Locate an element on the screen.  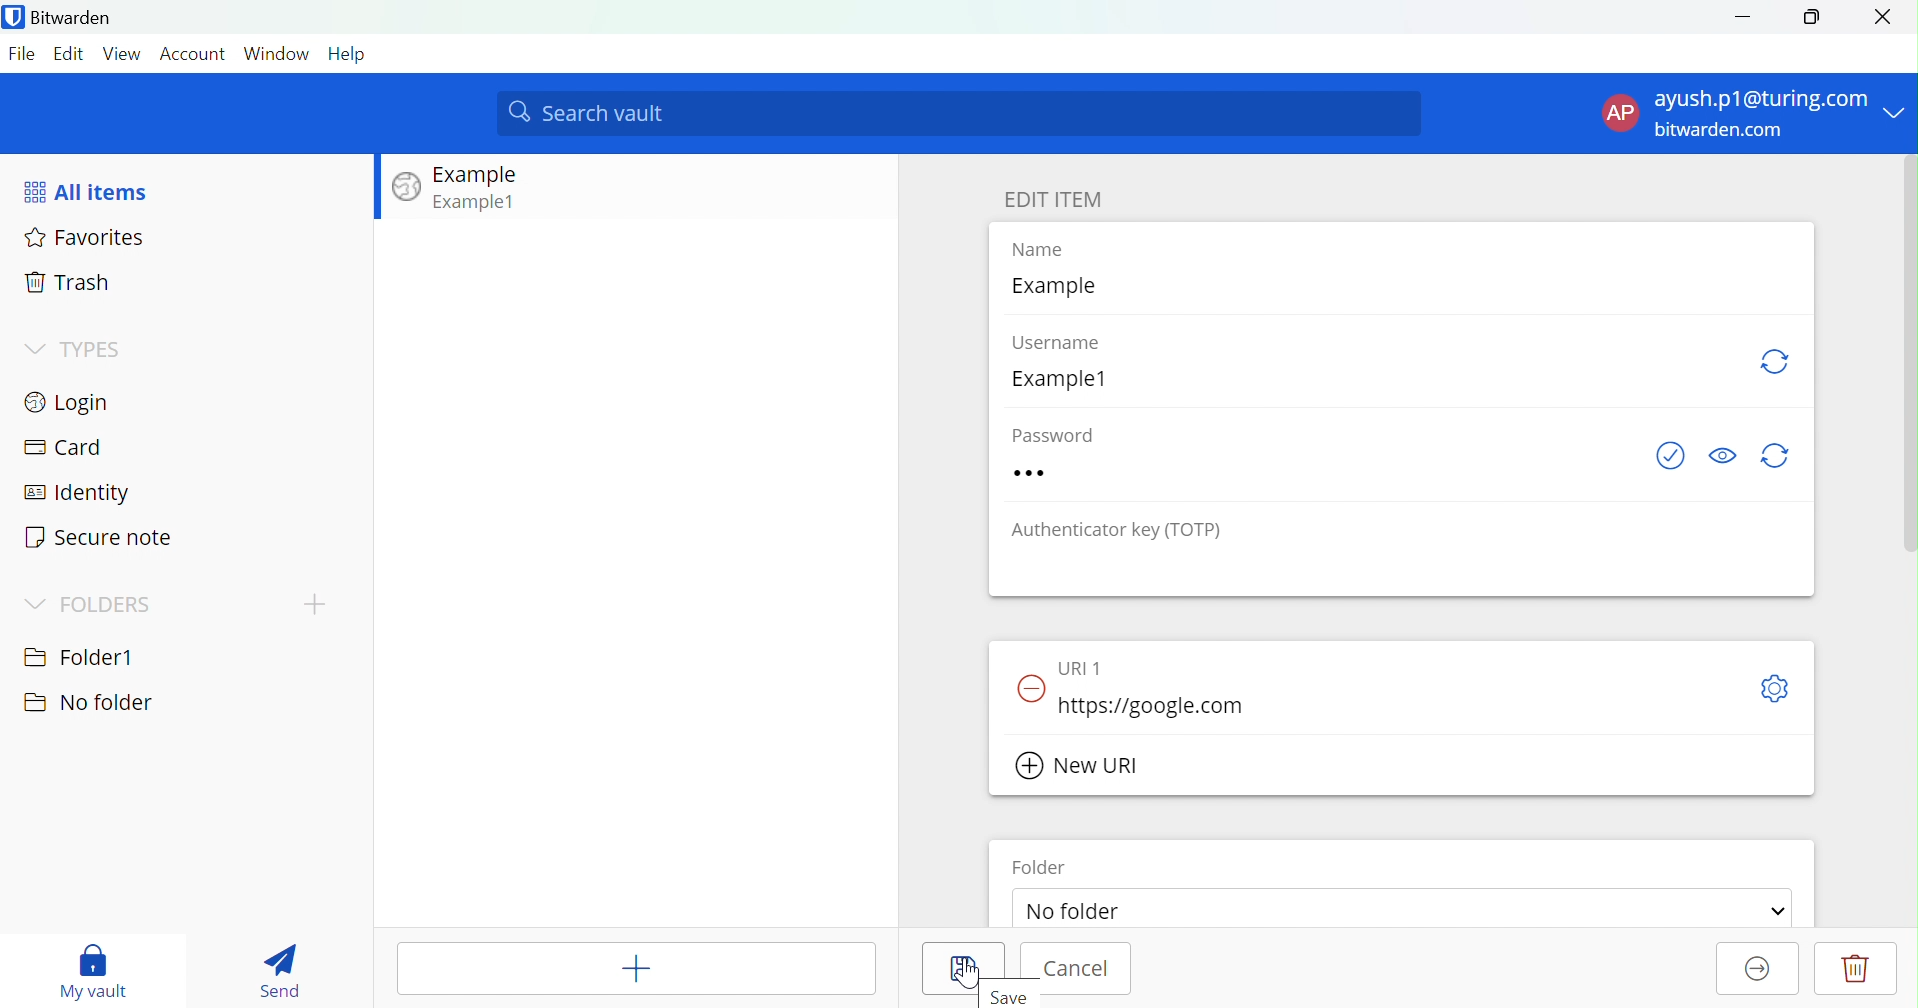
Drop Down is located at coordinates (32, 347).